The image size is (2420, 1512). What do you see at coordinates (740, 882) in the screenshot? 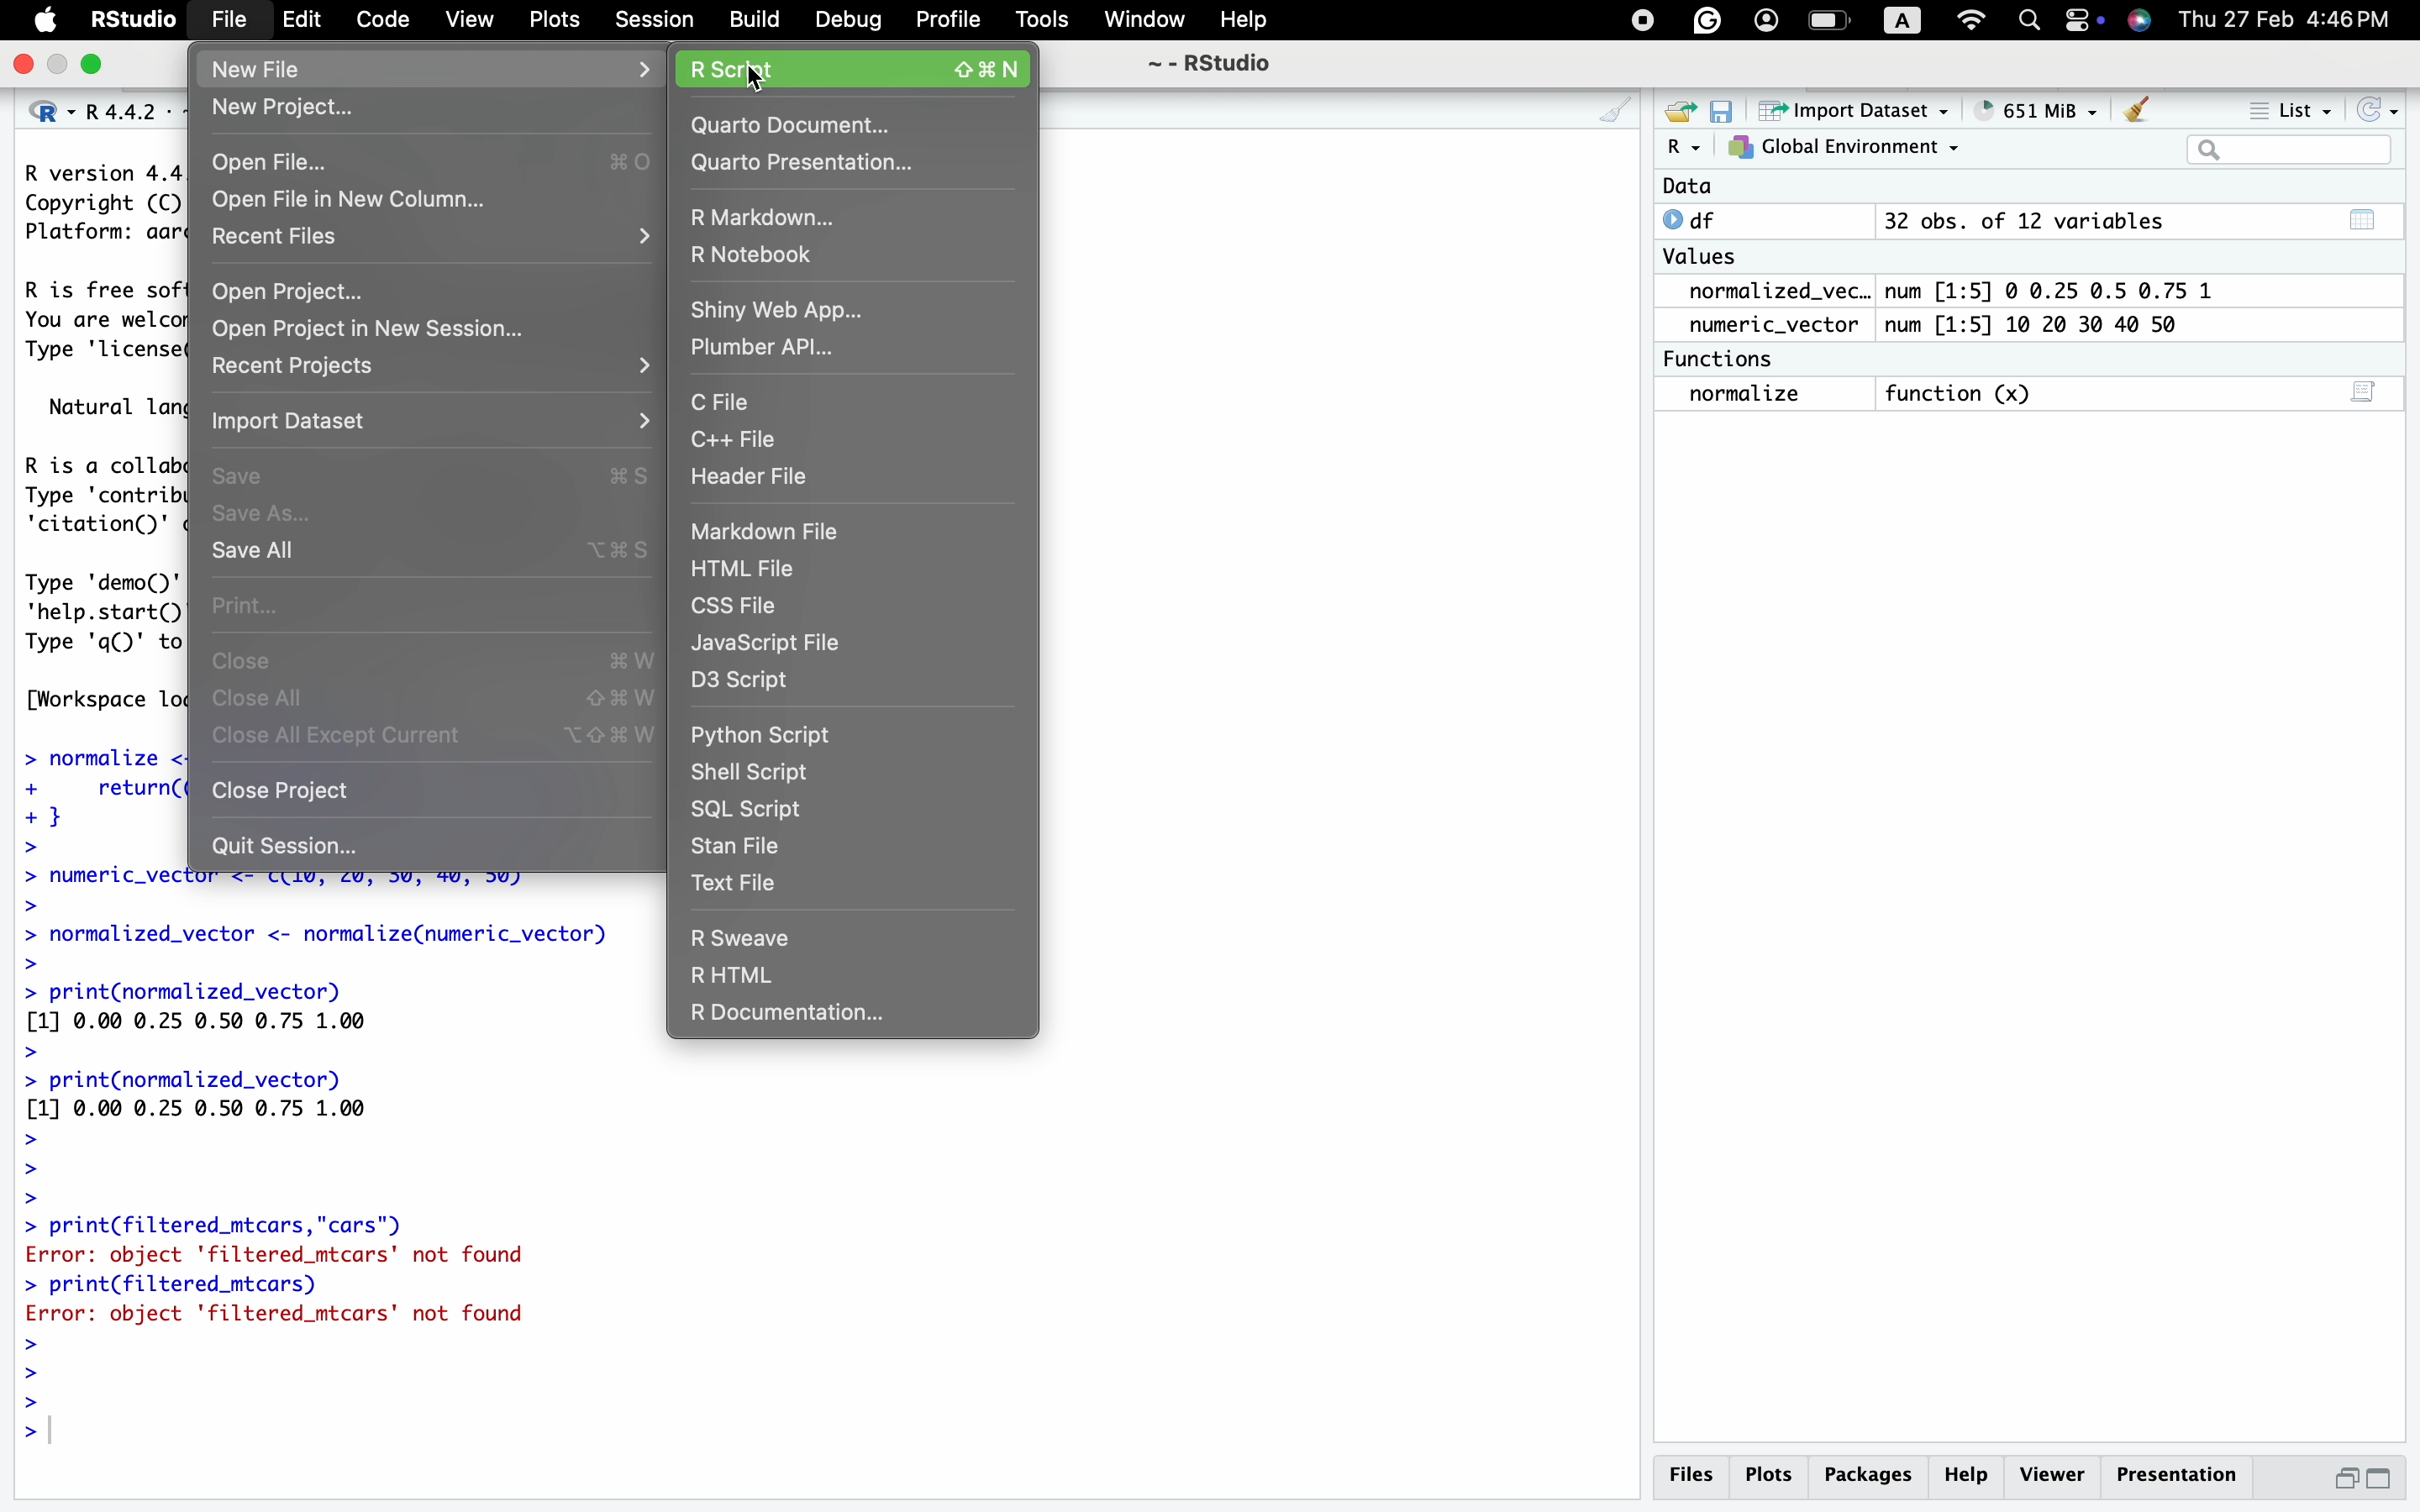
I see `Text File` at bounding box center [740, 882].